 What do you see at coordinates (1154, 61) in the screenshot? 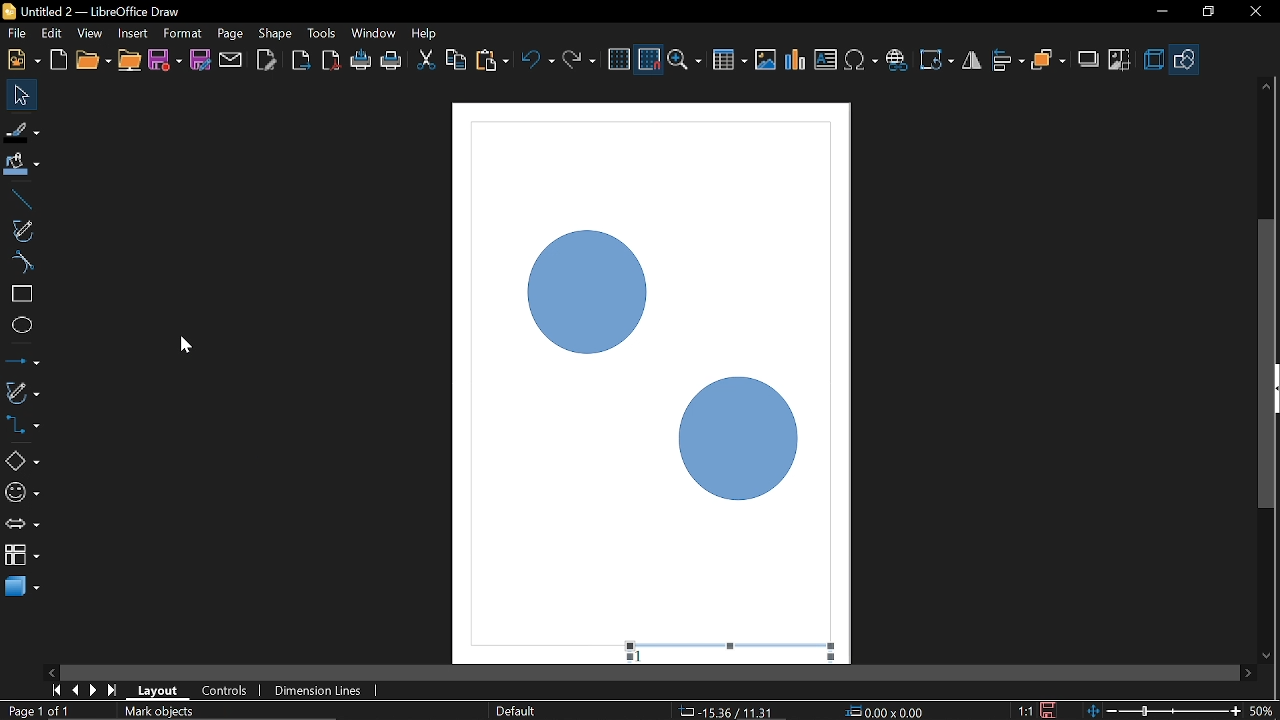
I see `3D` at bounding box center [1154, 61].